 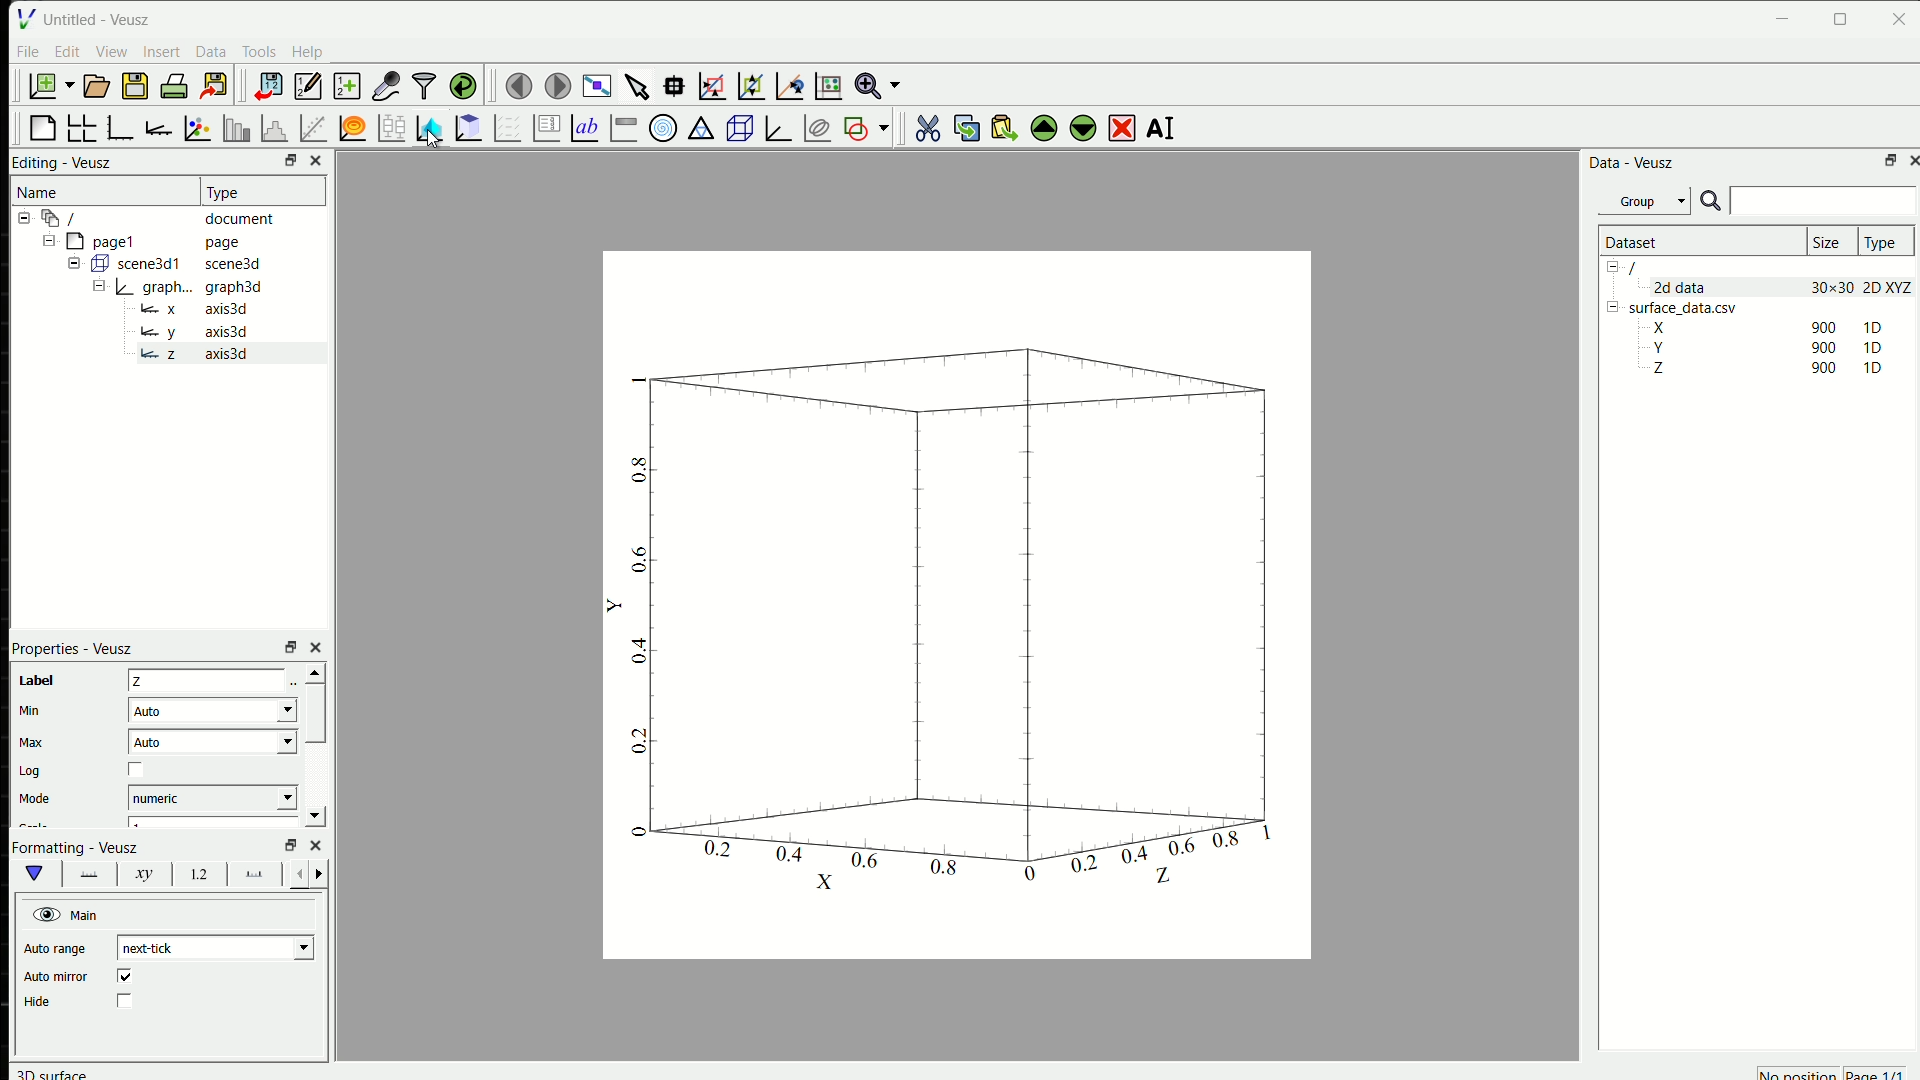 I want to click on Drop-down , so click(x=288, y=741).